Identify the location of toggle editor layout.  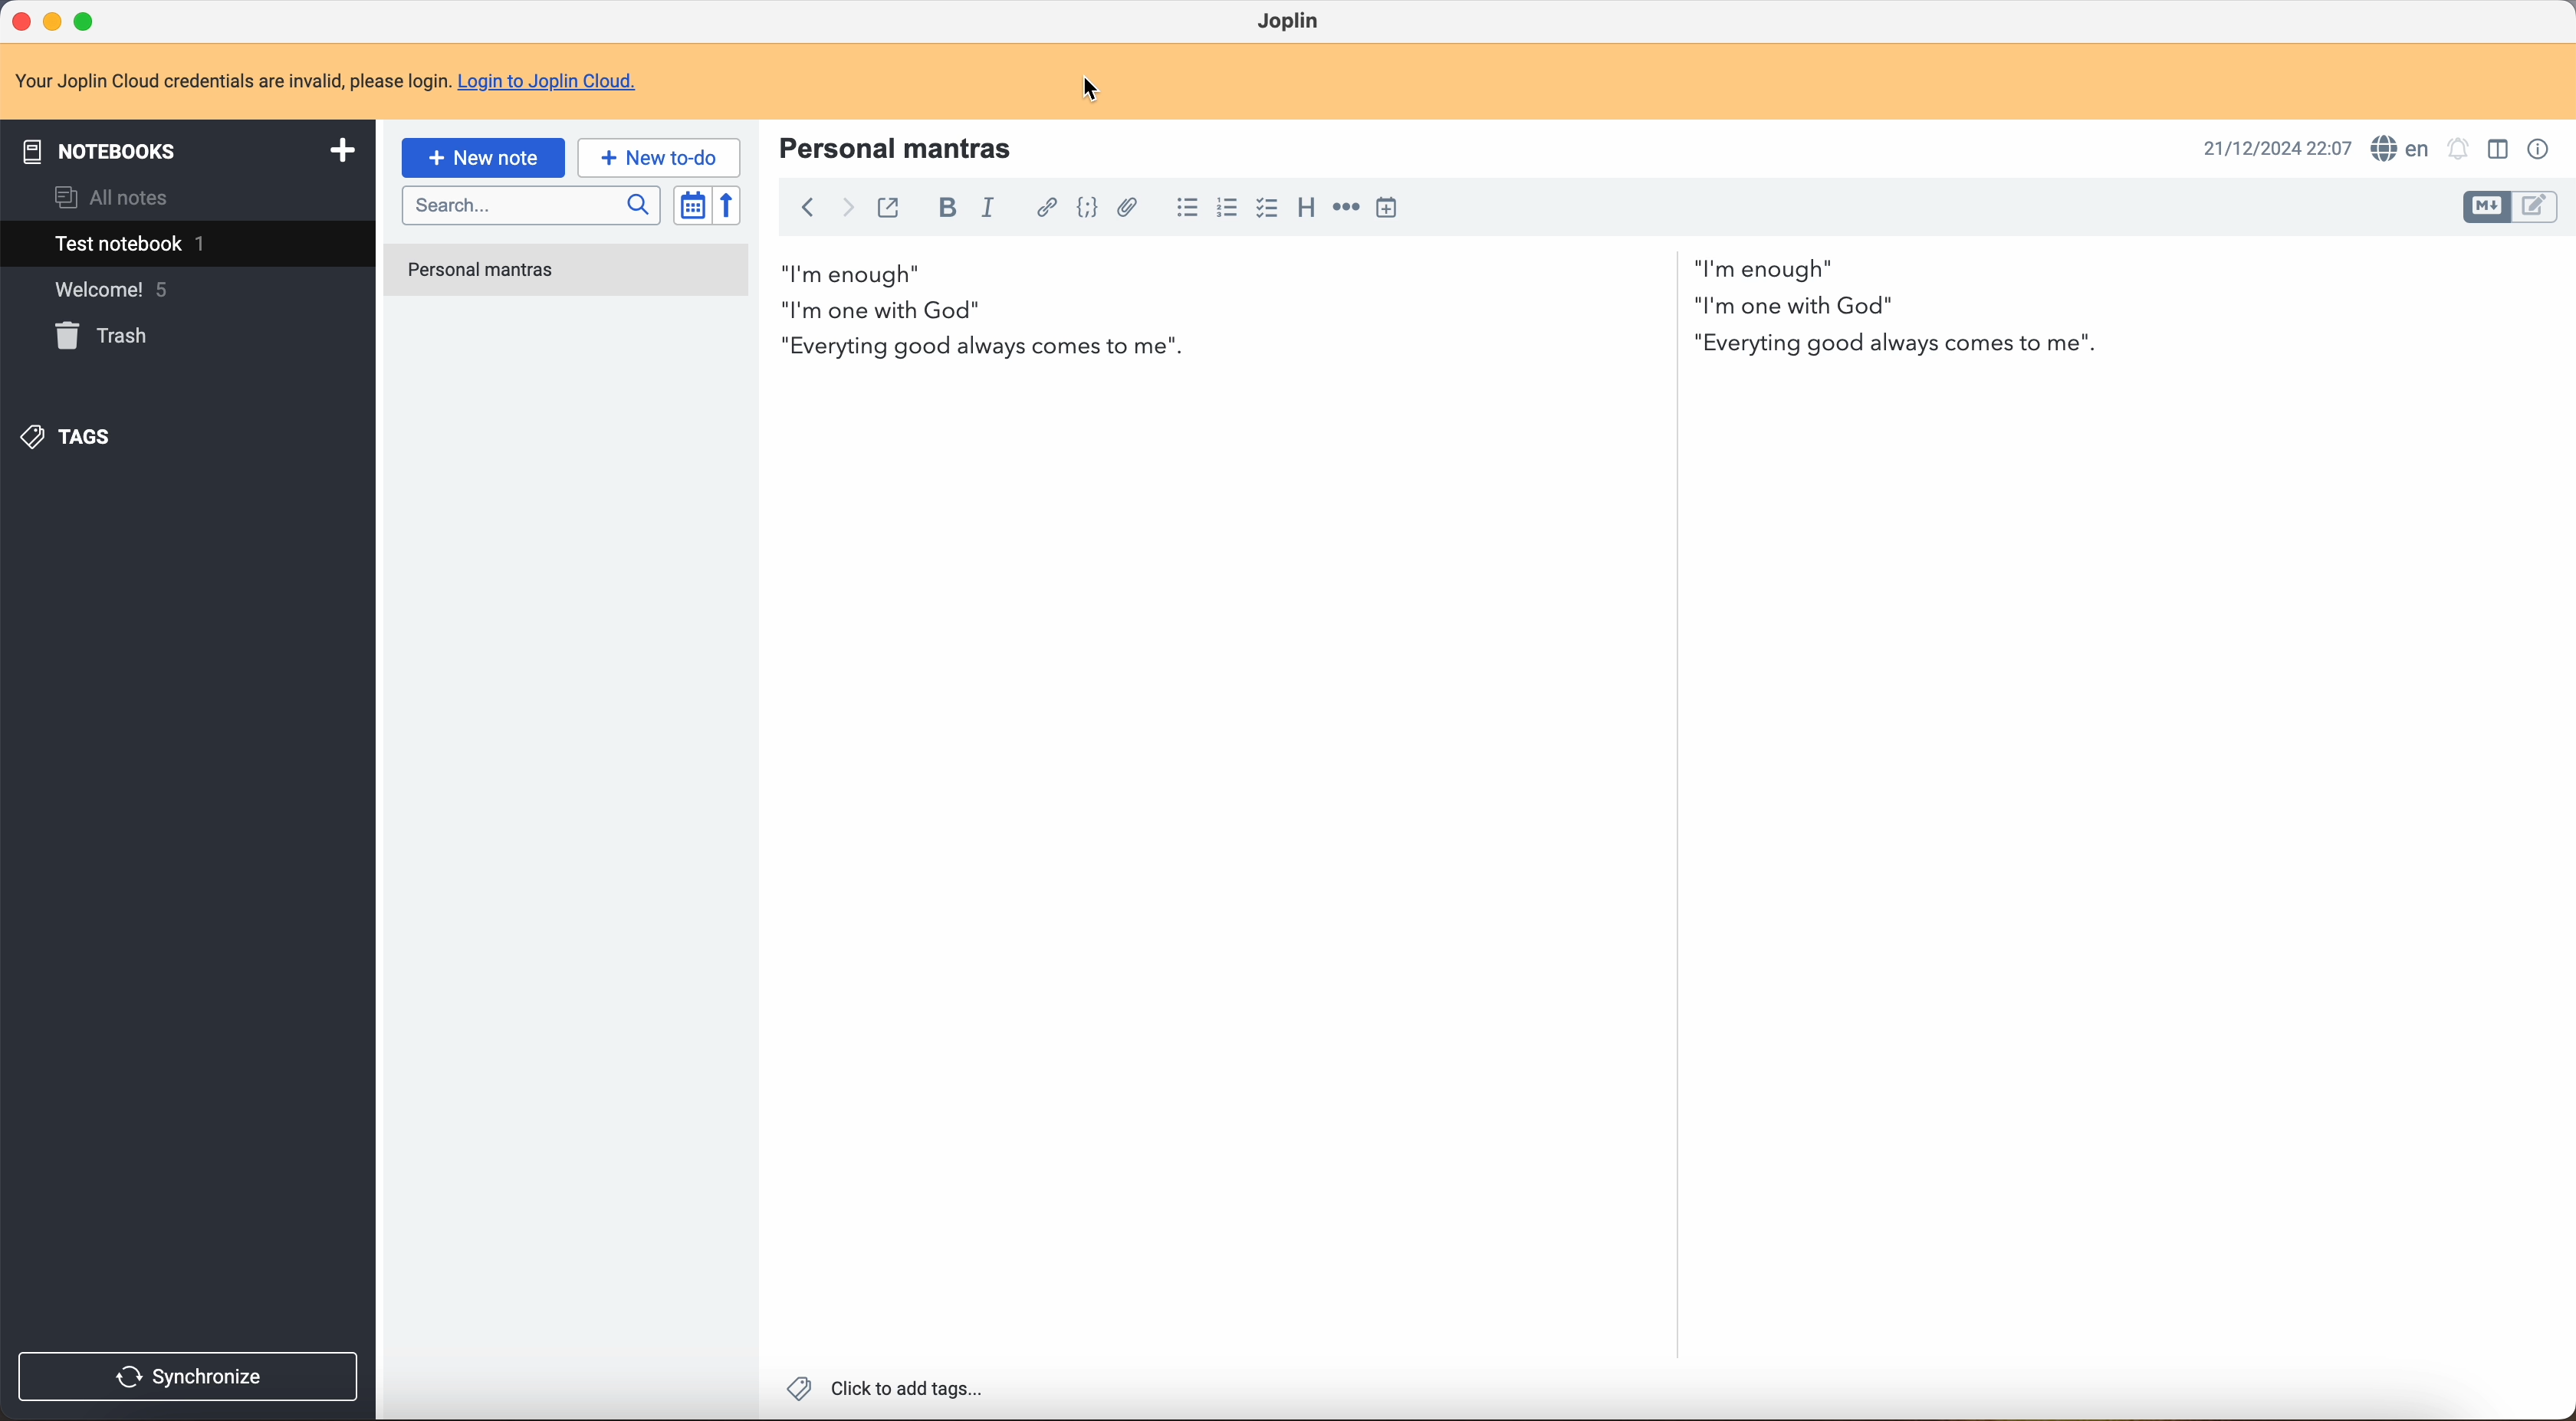
(2486, 208).